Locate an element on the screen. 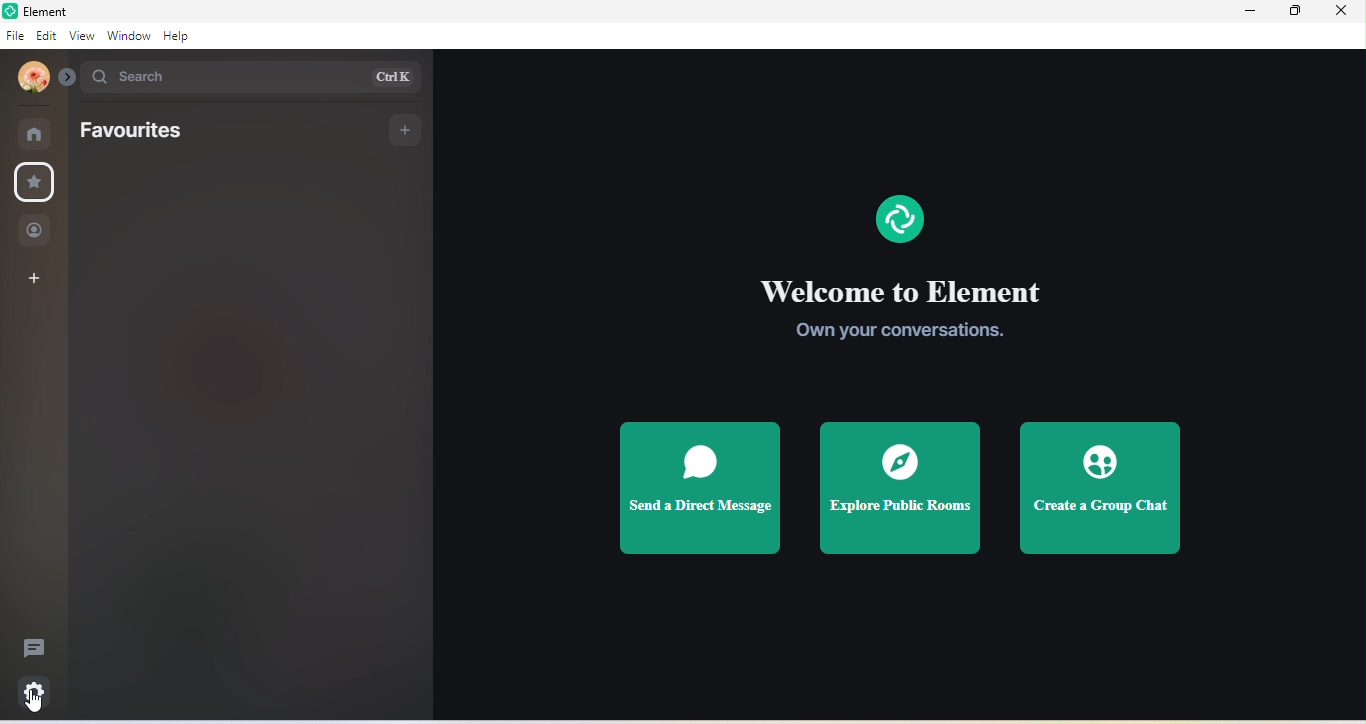 This screenshot has width=1366, height=724. minimize is located at coordinates (1250, 12).